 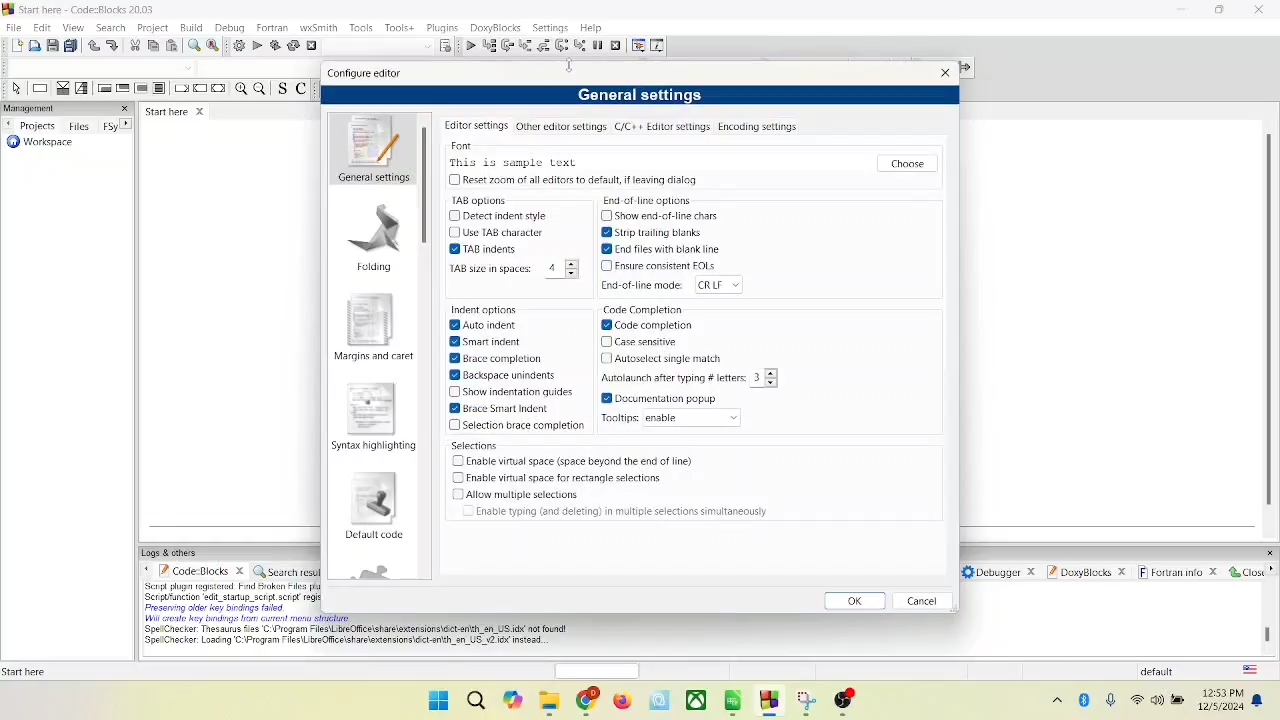 What do you see at coordinates (142, 90) in the screenshot?
I see `counting loop` at bounding box center [142, 90].